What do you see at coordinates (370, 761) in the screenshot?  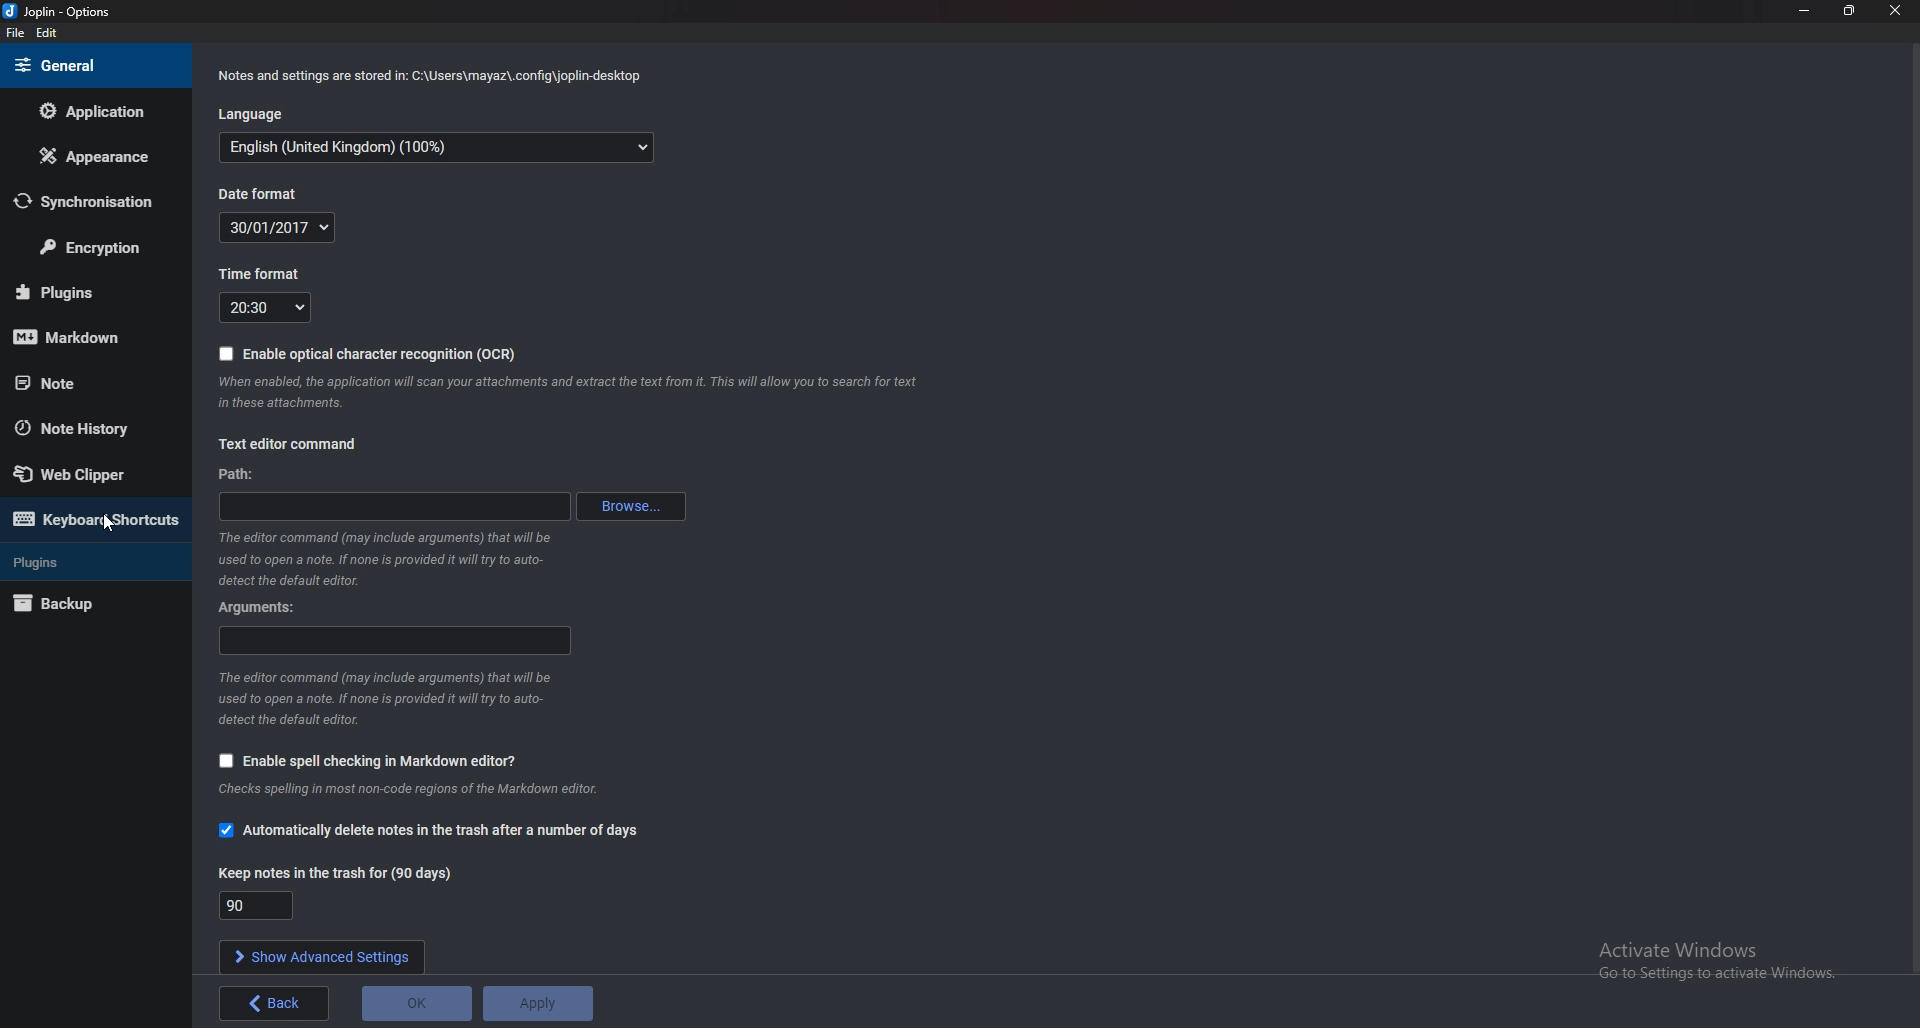 I see `Enable Spell Checking in markdown editor?` at bounding box center [370, 761].